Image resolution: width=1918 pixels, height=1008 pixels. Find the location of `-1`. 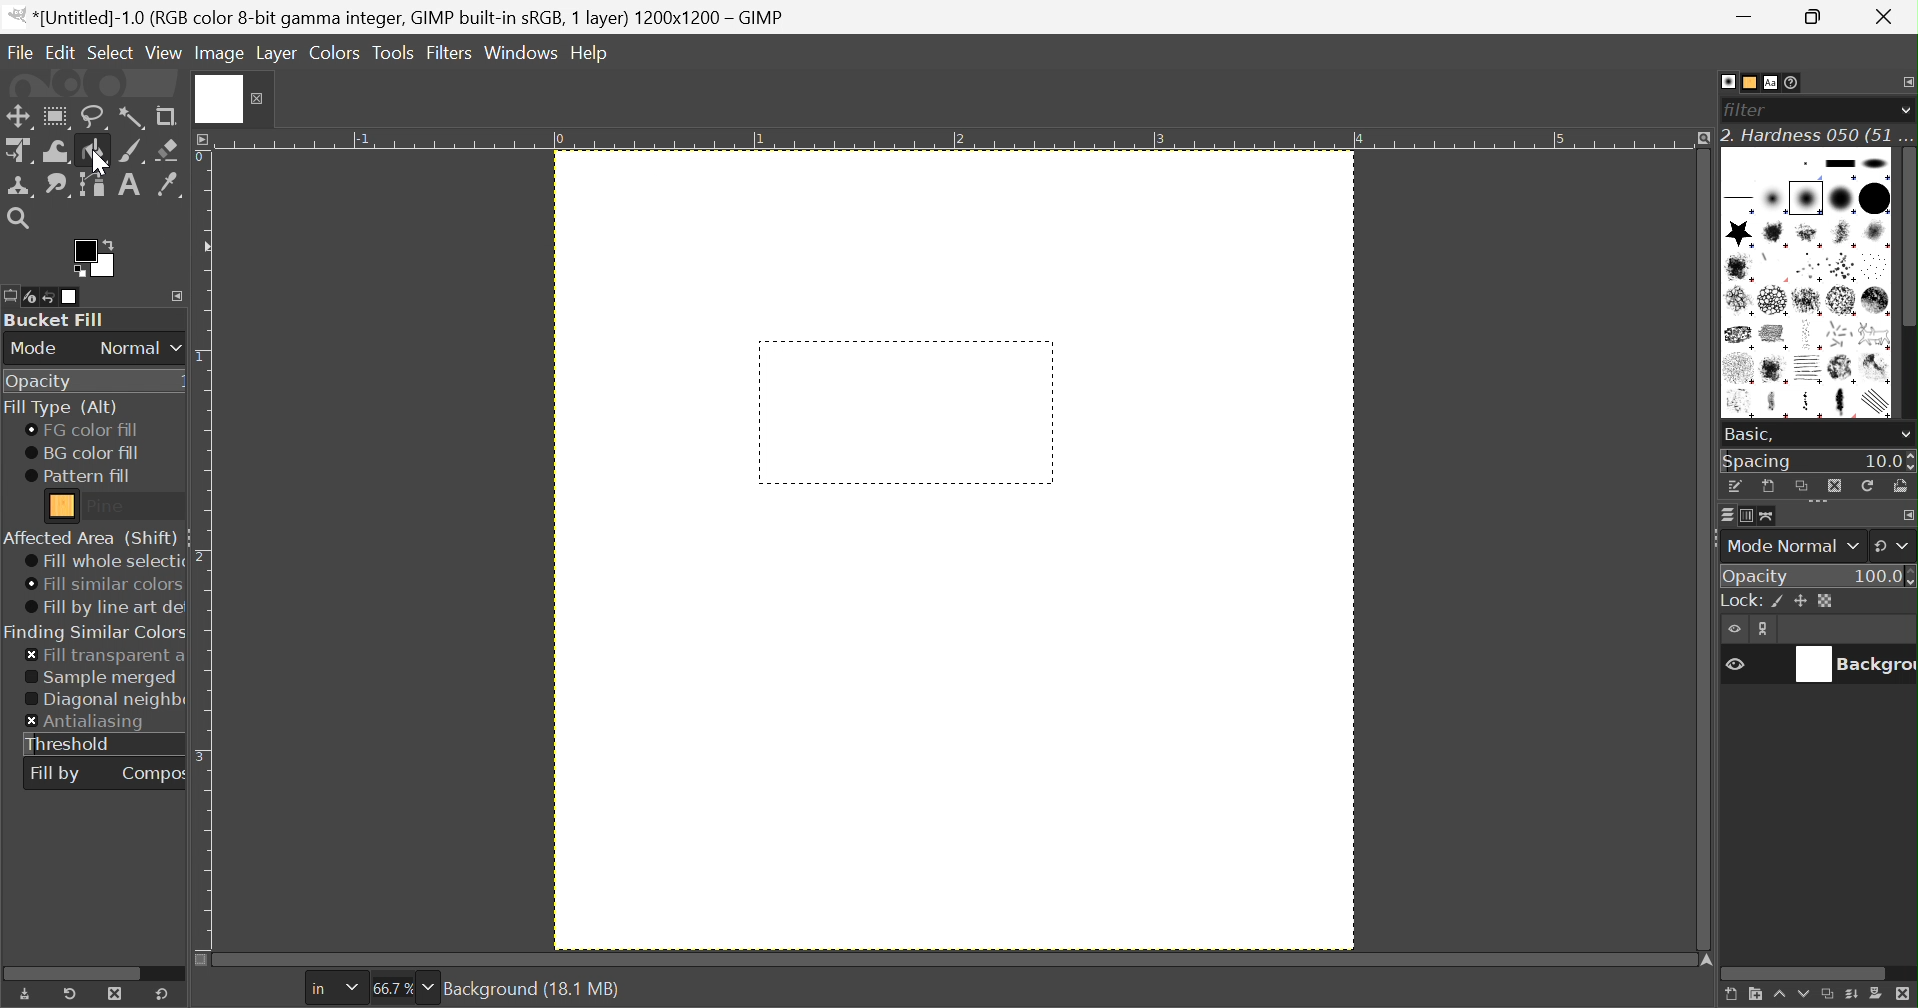

-1 is located at coordinates (360, 138).